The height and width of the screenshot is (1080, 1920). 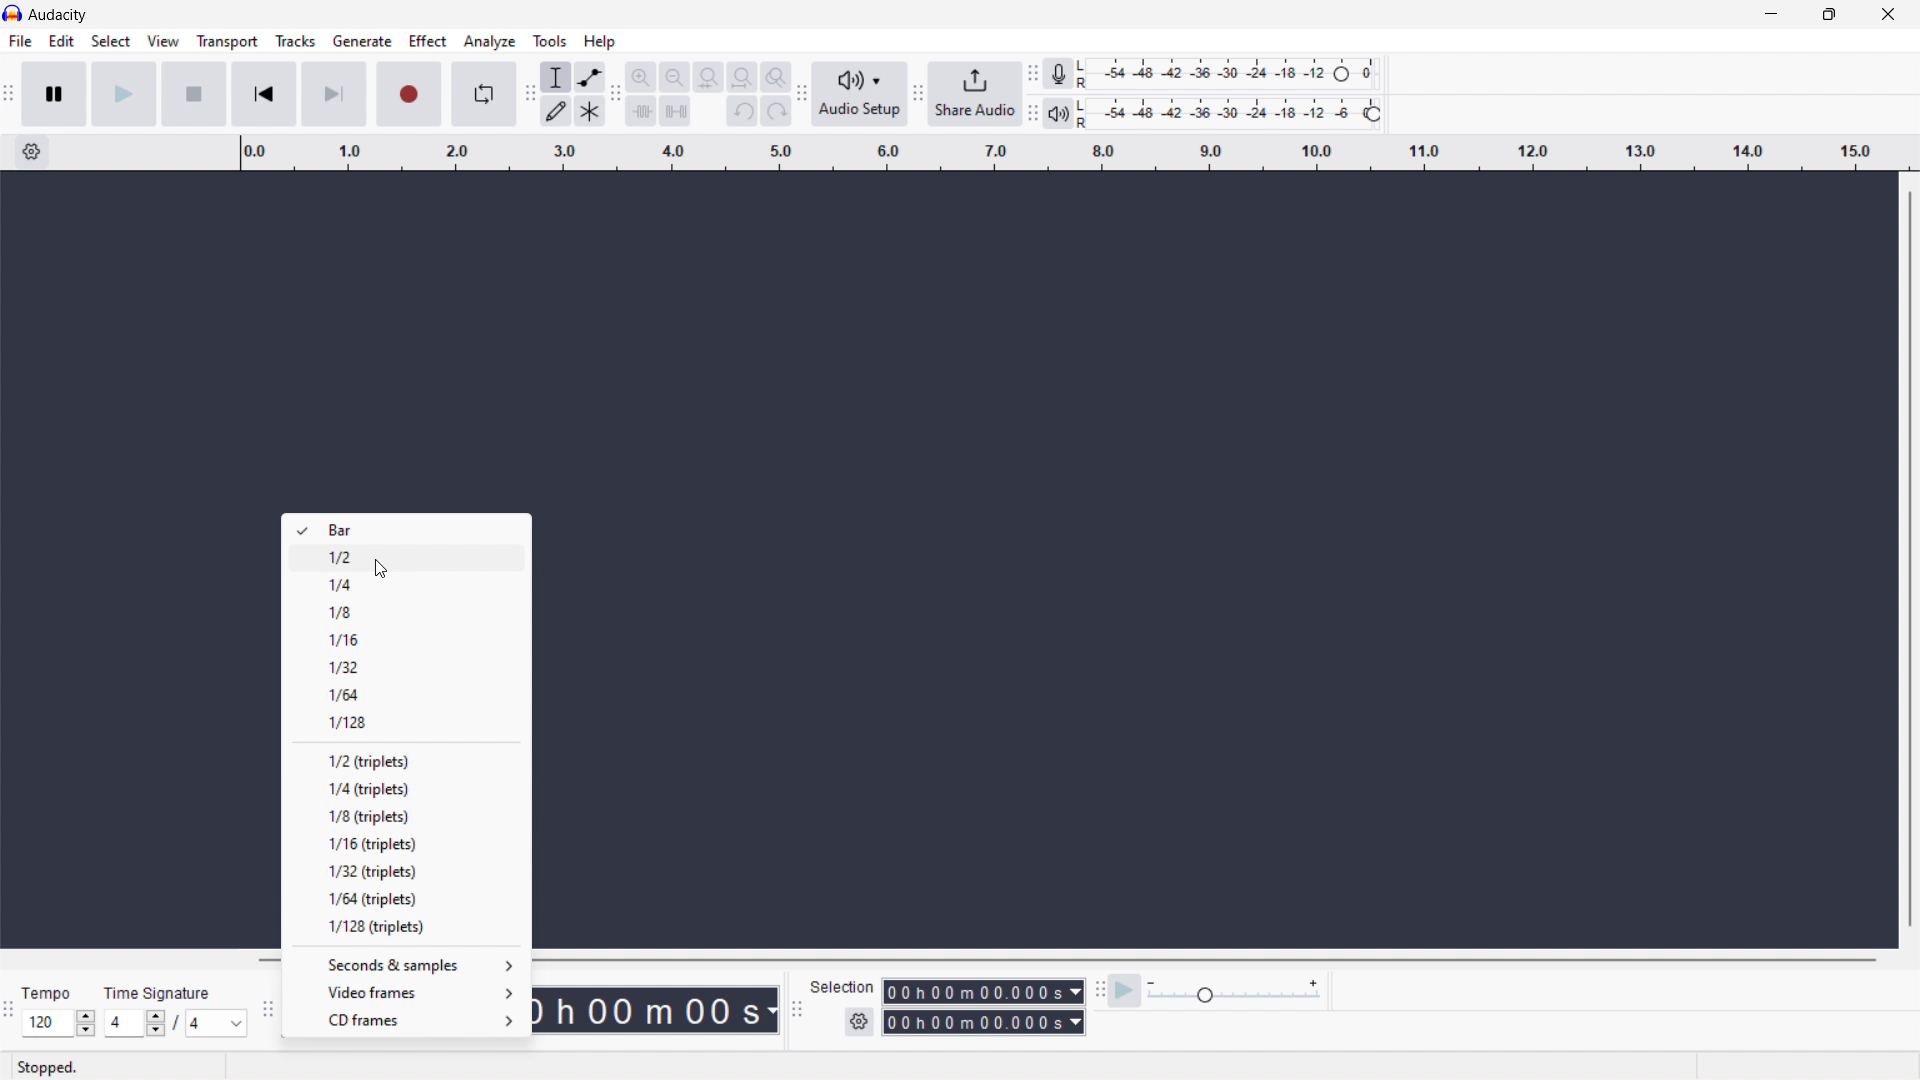 I want to click on share audio, so click(x=975, y=93).